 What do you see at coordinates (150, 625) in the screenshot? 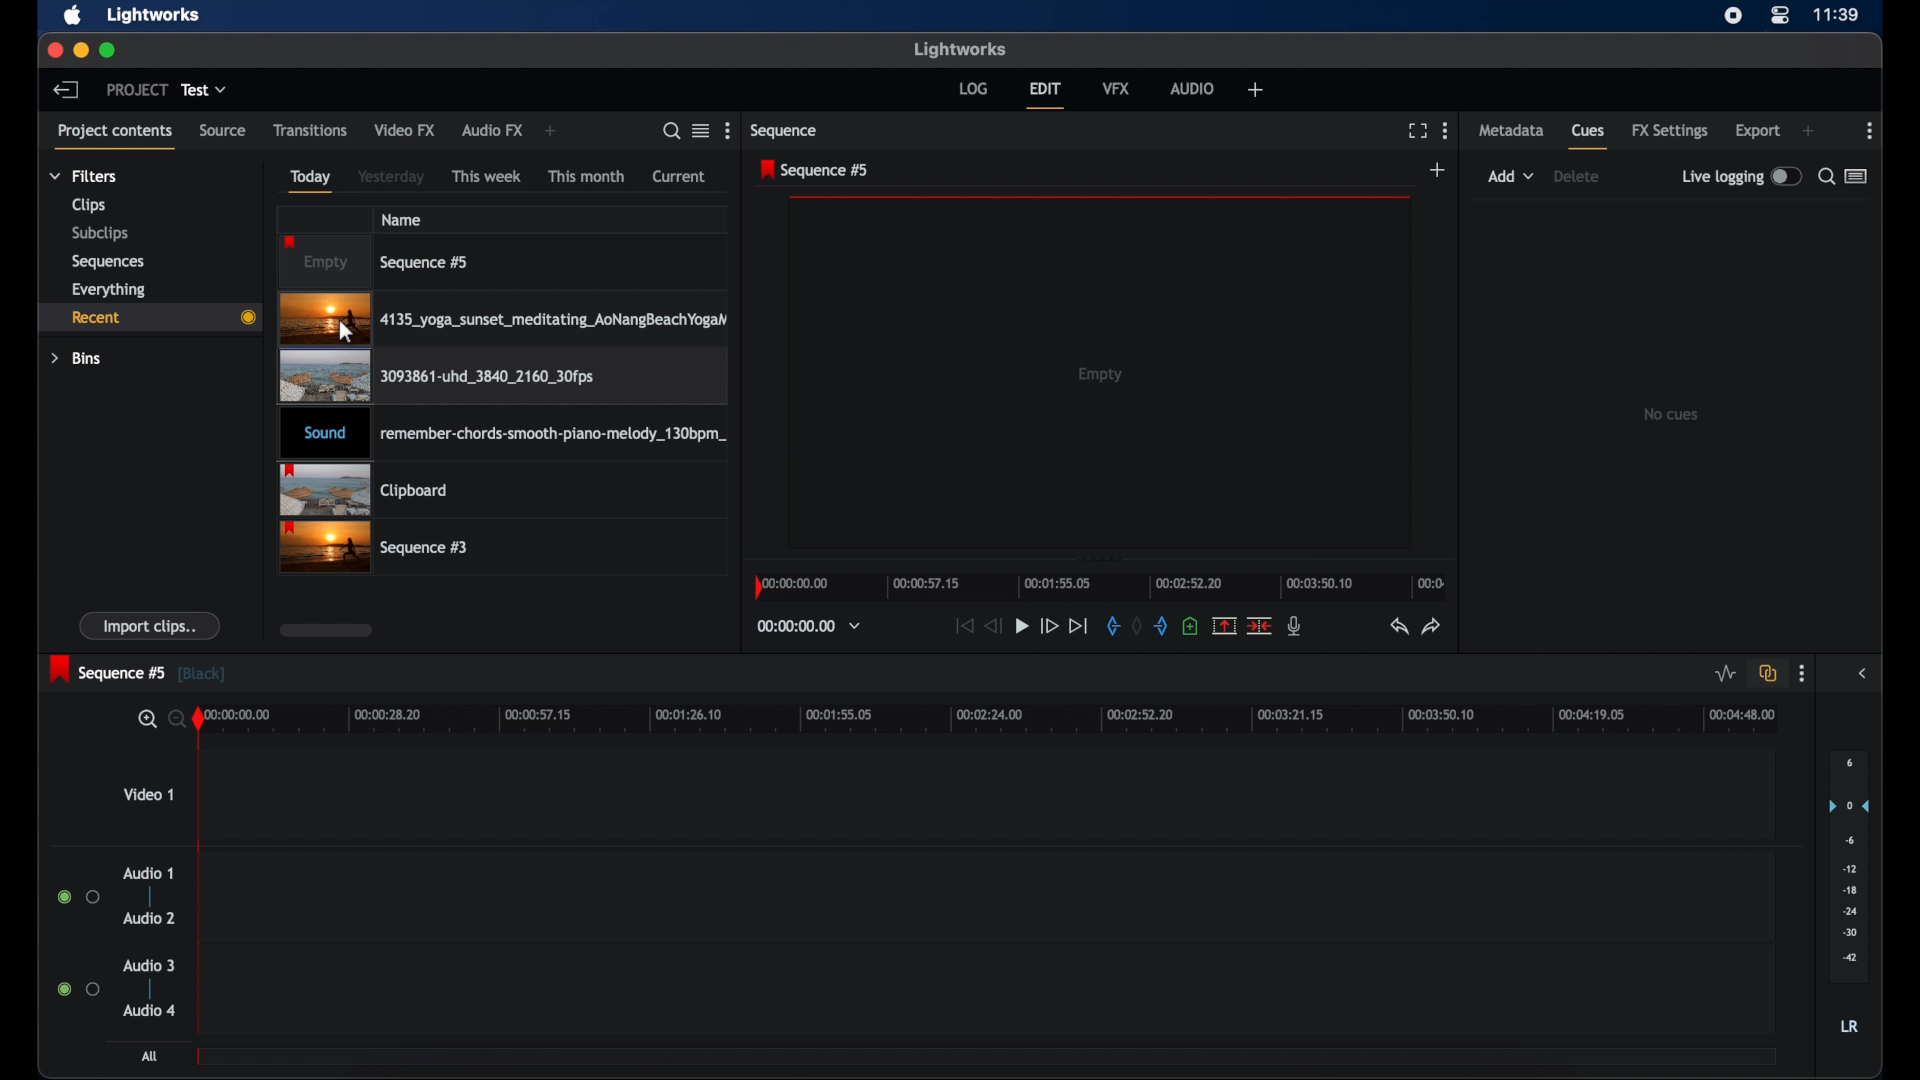
I see `import clips` at bounding box center [150, 625].